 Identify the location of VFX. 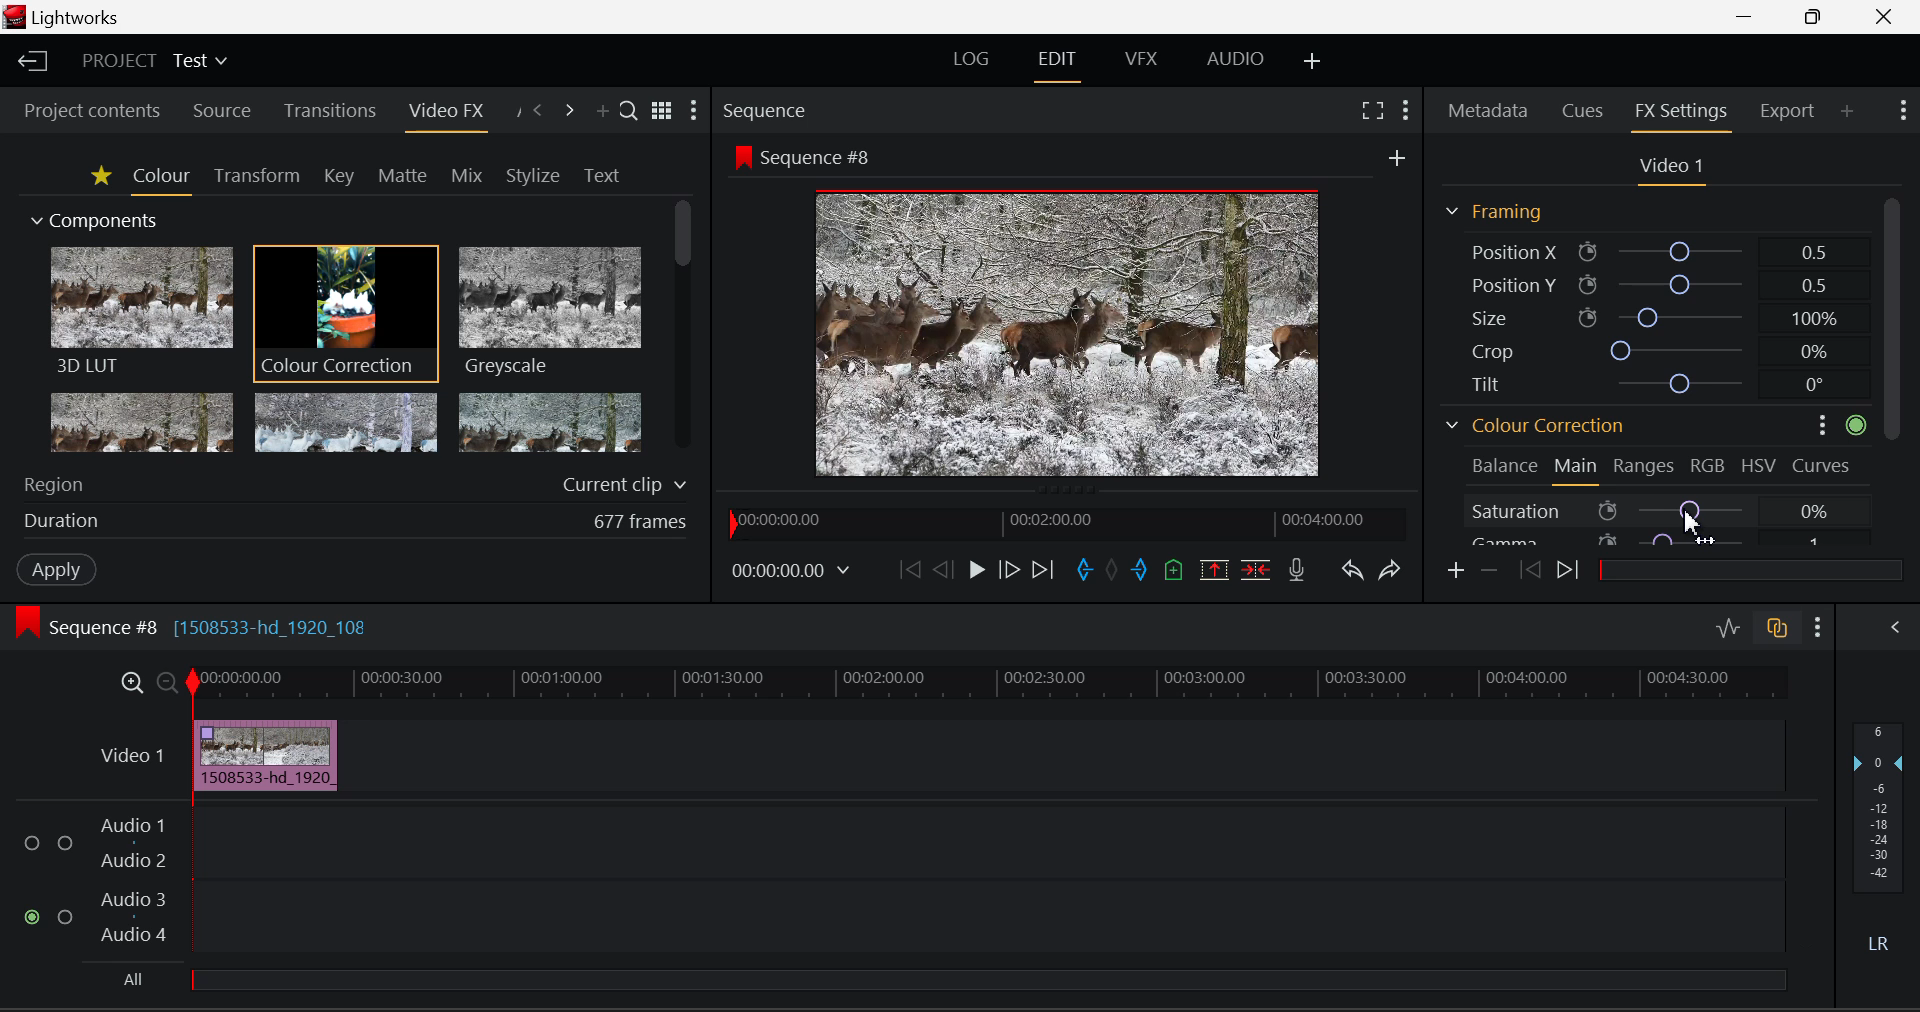
(1140, 61).